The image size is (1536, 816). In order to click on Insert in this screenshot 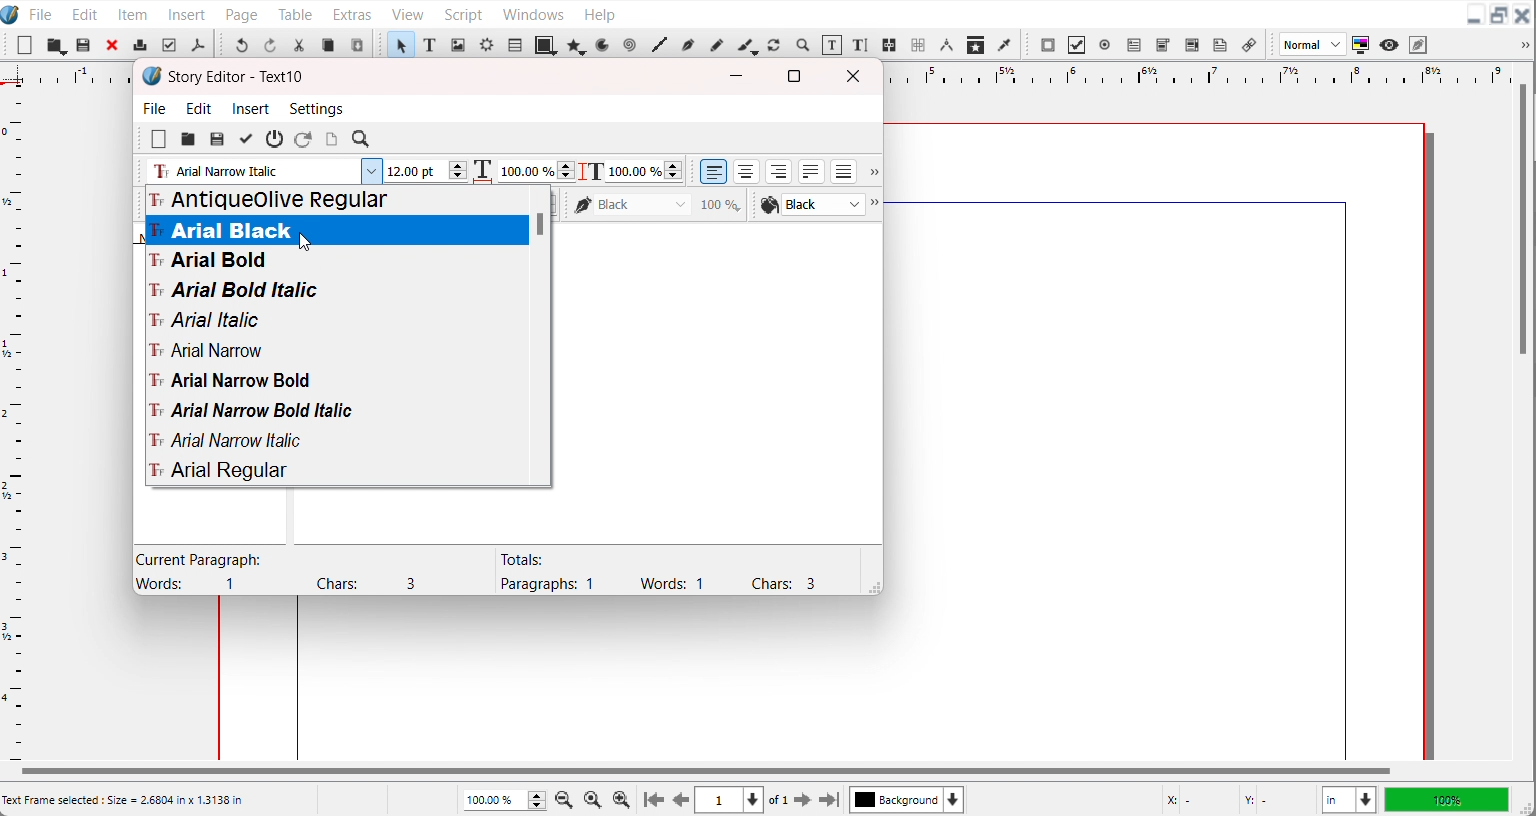, I will do `click(188, 13)`.